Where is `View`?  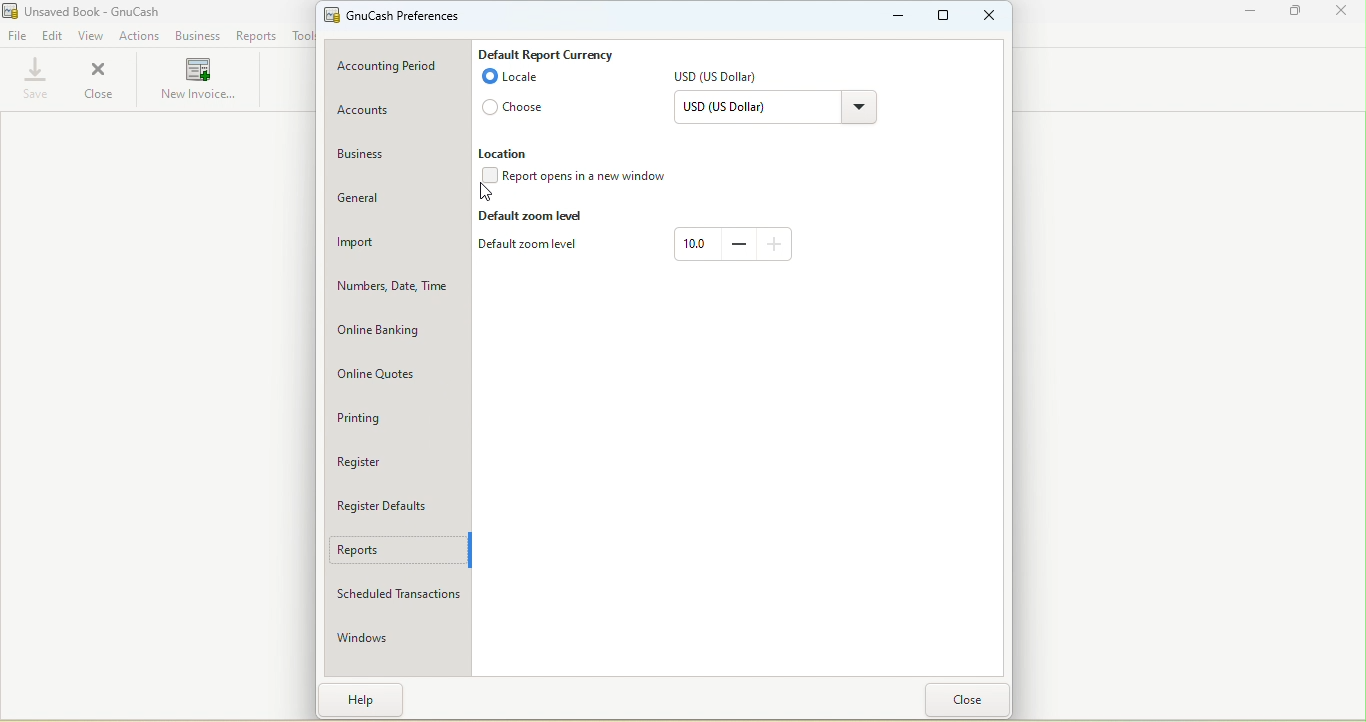
View is located at coordinates (92, 36).